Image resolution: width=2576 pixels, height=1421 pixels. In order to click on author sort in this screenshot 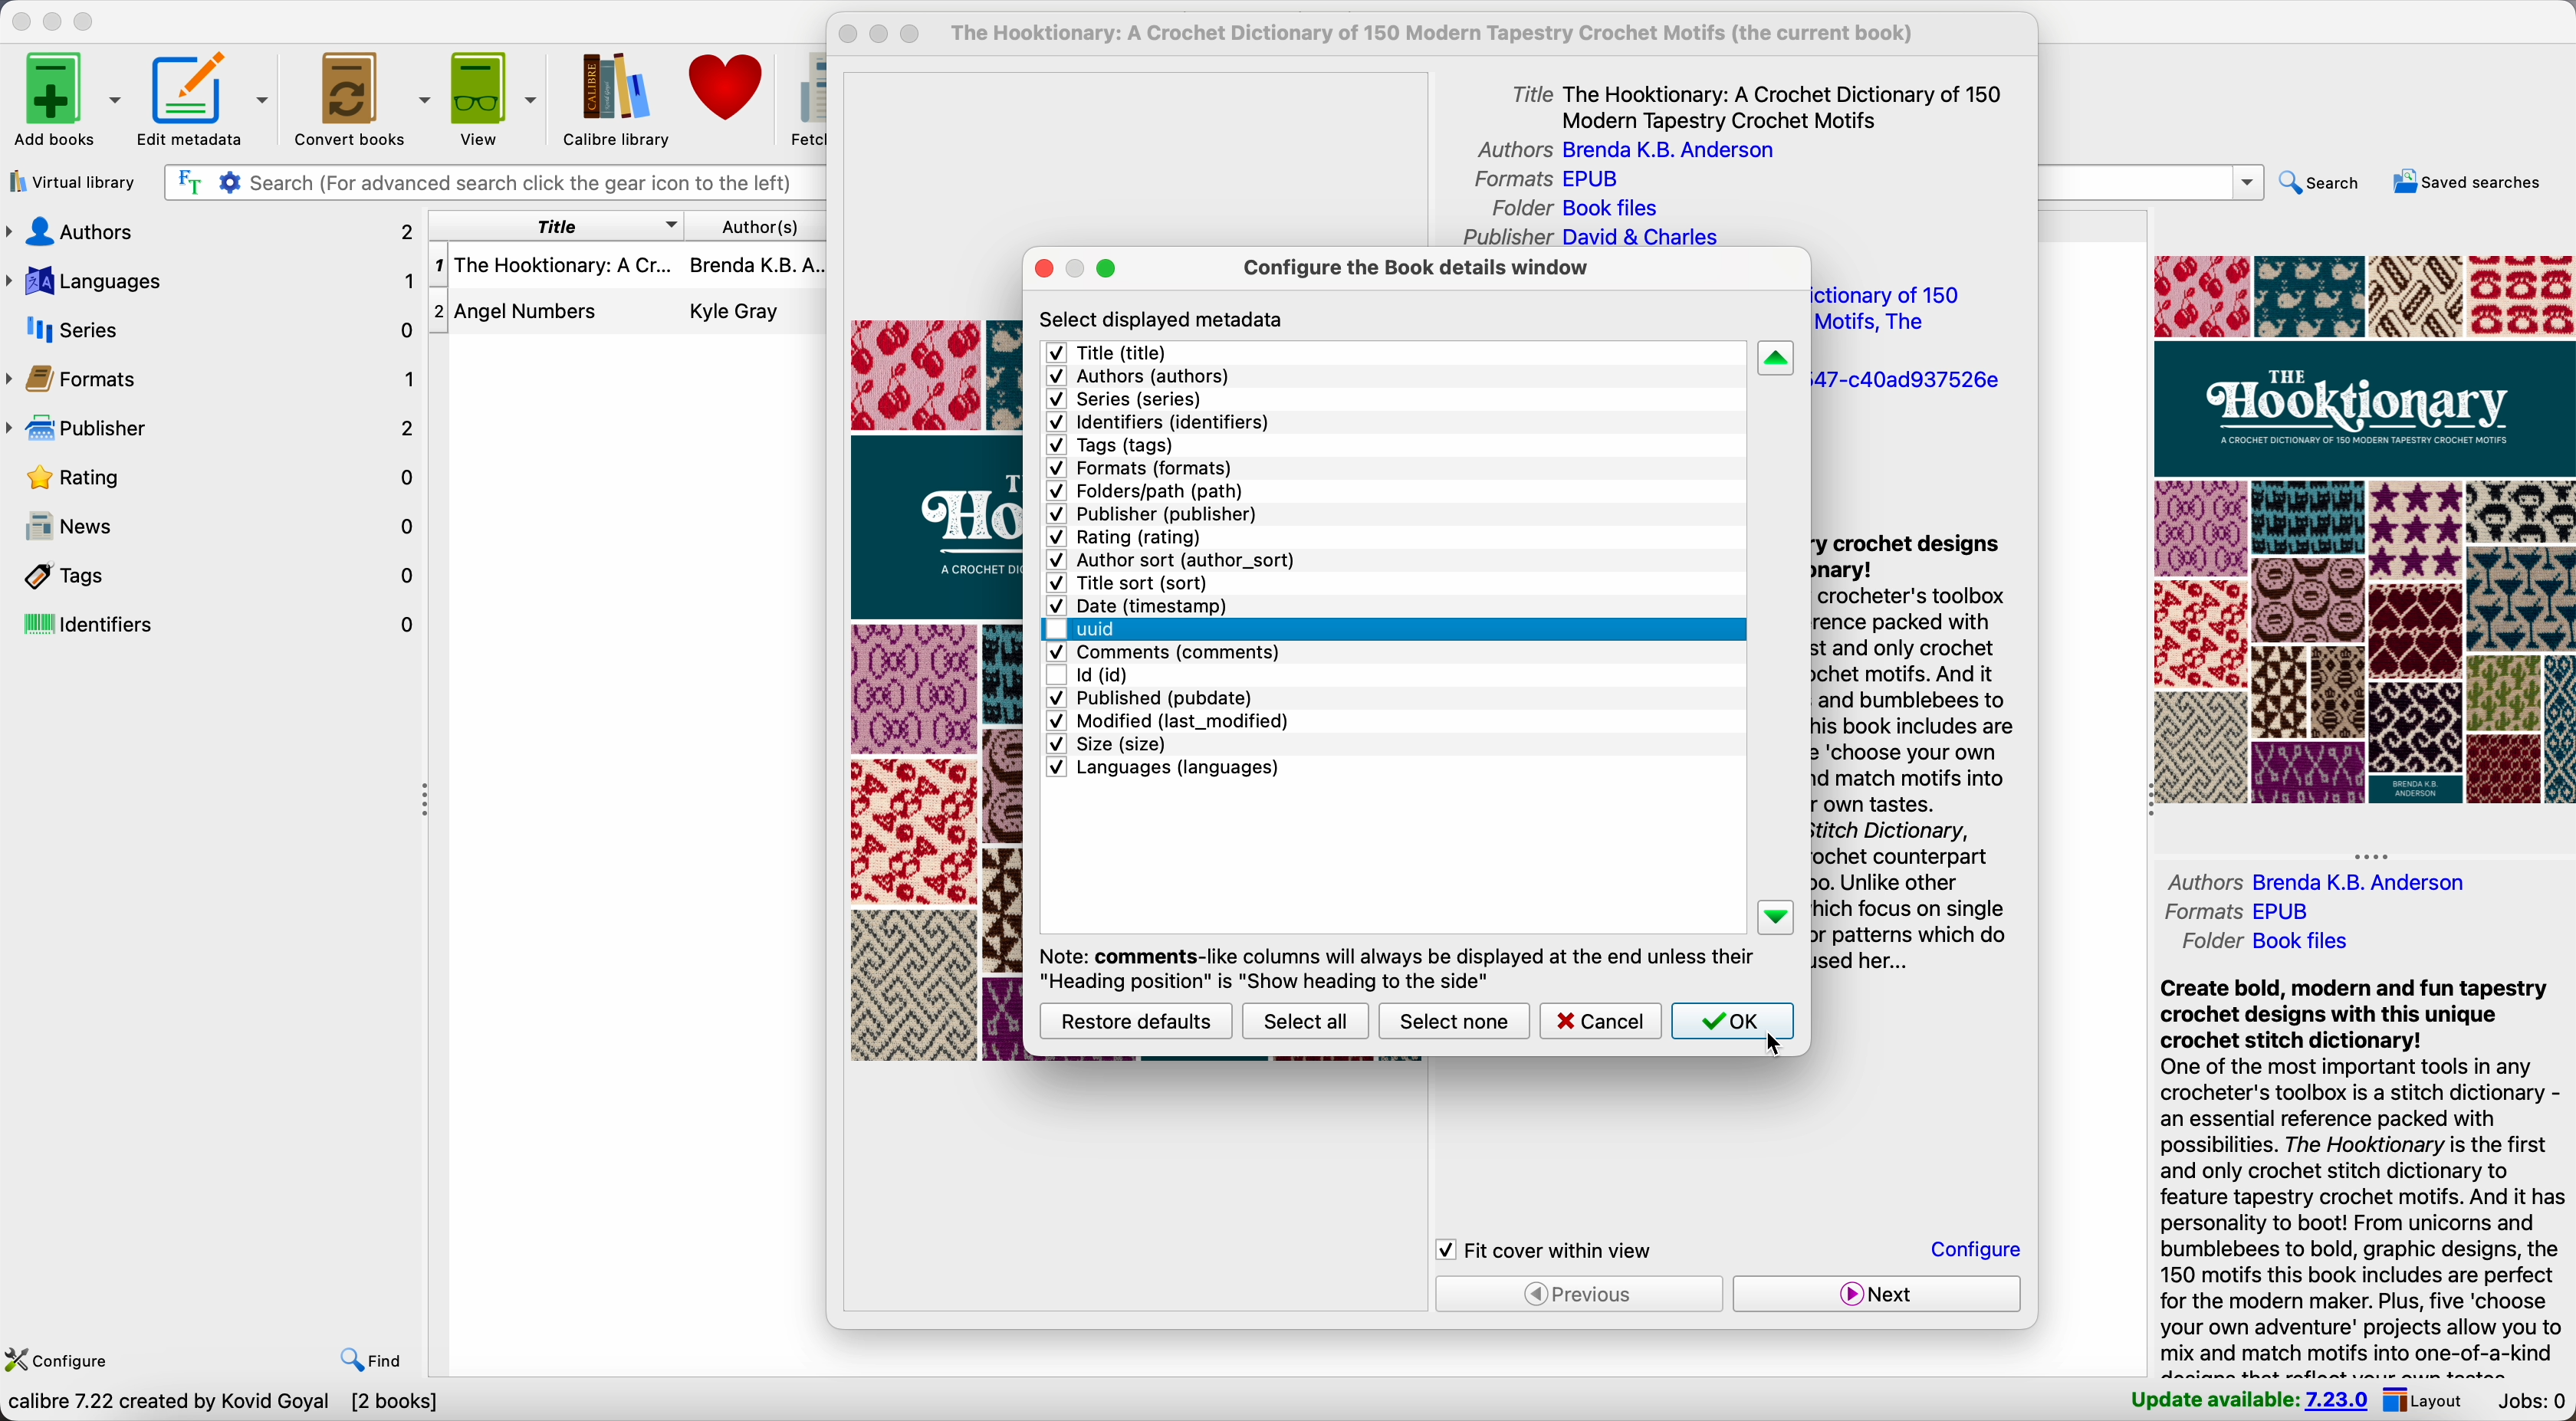, I will do `click(1172, 560)`.